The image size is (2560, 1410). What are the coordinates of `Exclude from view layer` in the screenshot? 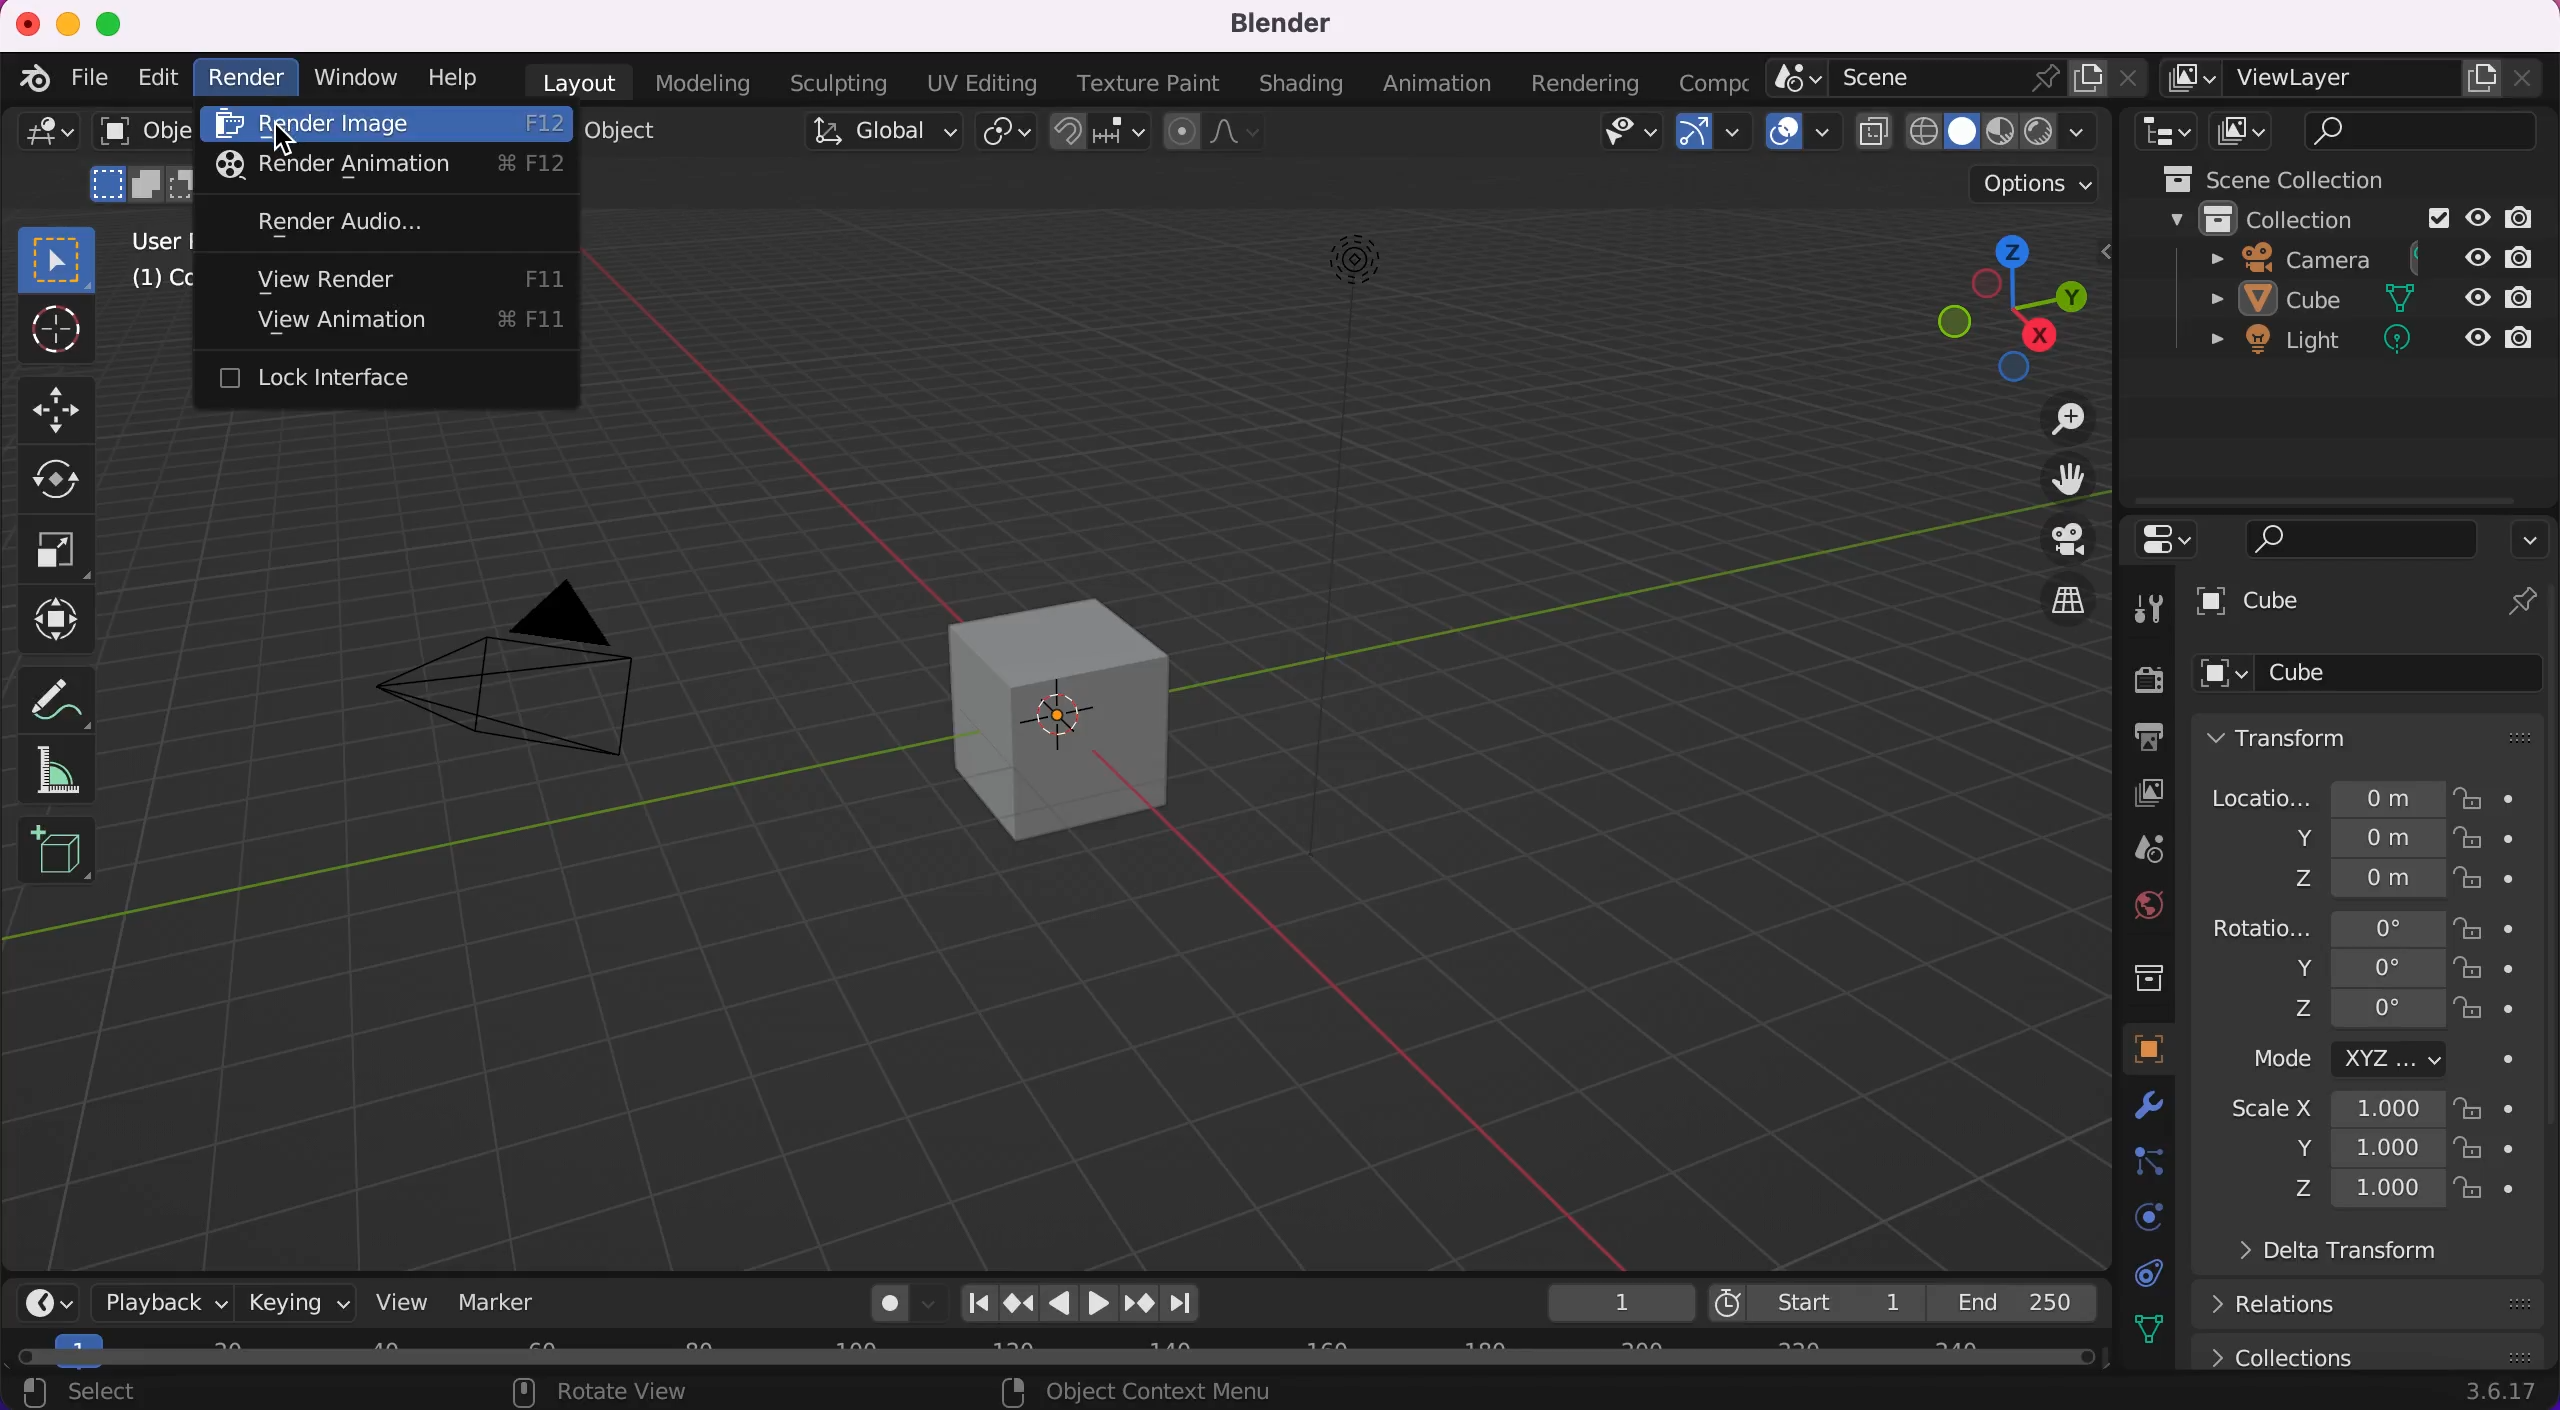 It's located at (2436, 221).